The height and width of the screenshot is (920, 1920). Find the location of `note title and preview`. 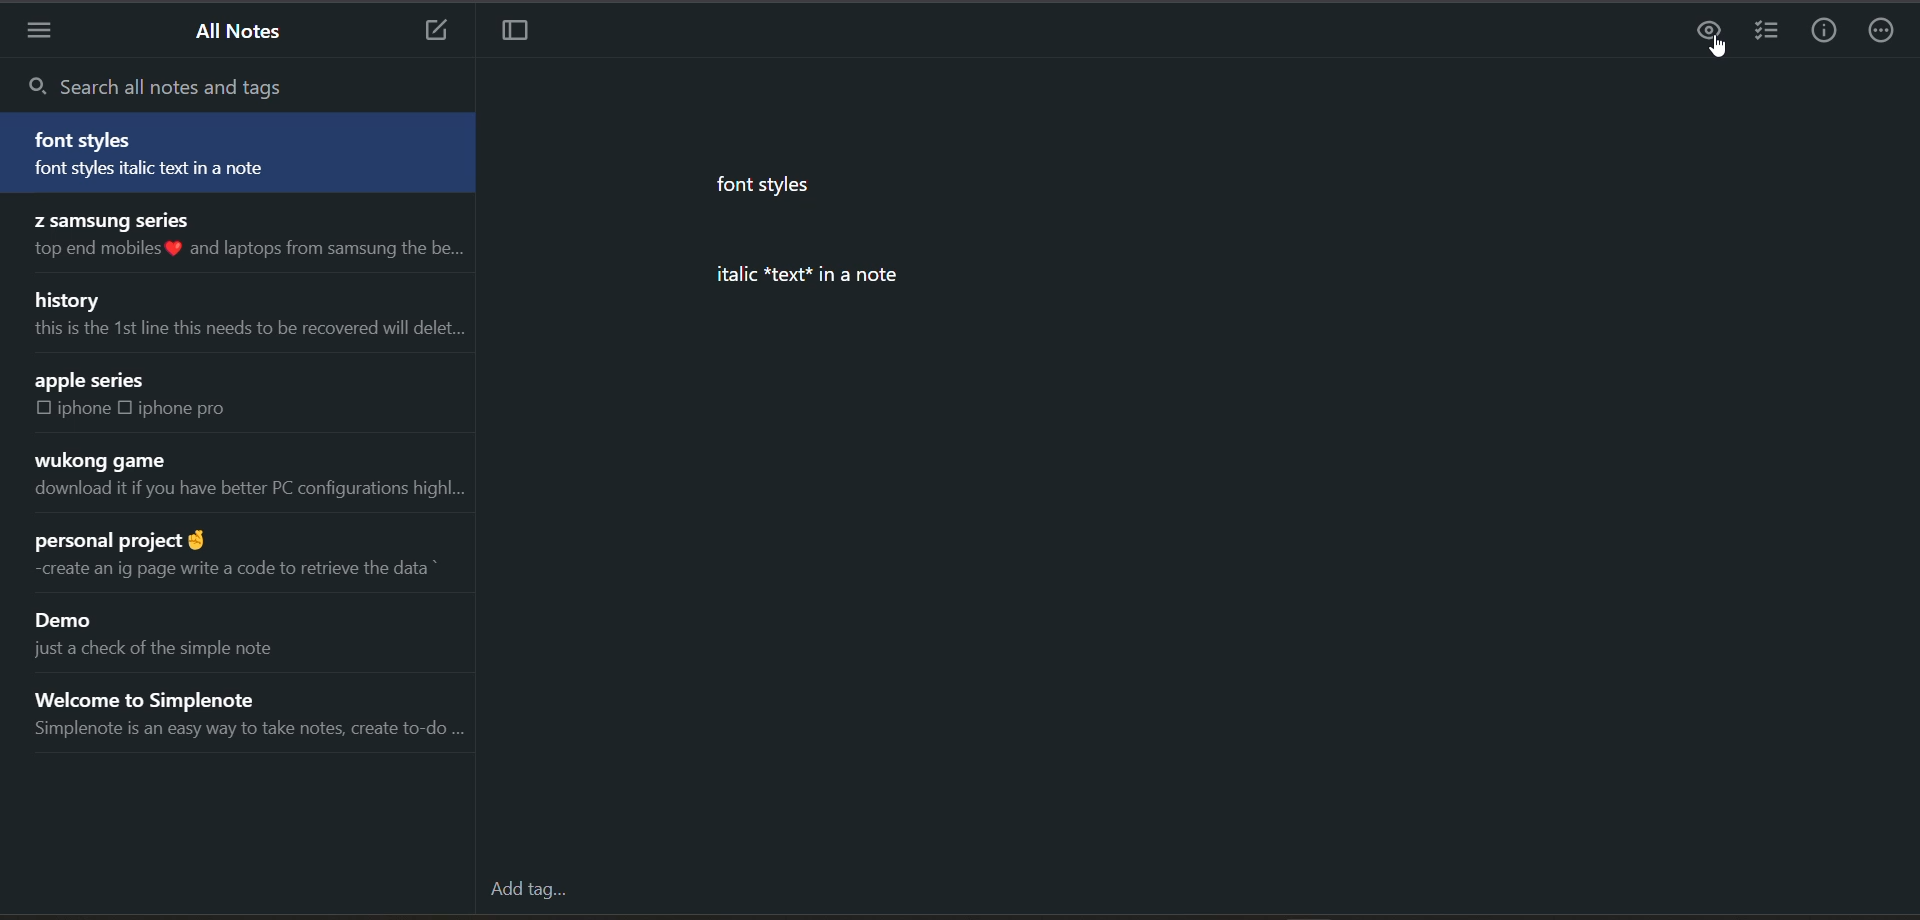

note title and preview is located at coordinates (241, 560).